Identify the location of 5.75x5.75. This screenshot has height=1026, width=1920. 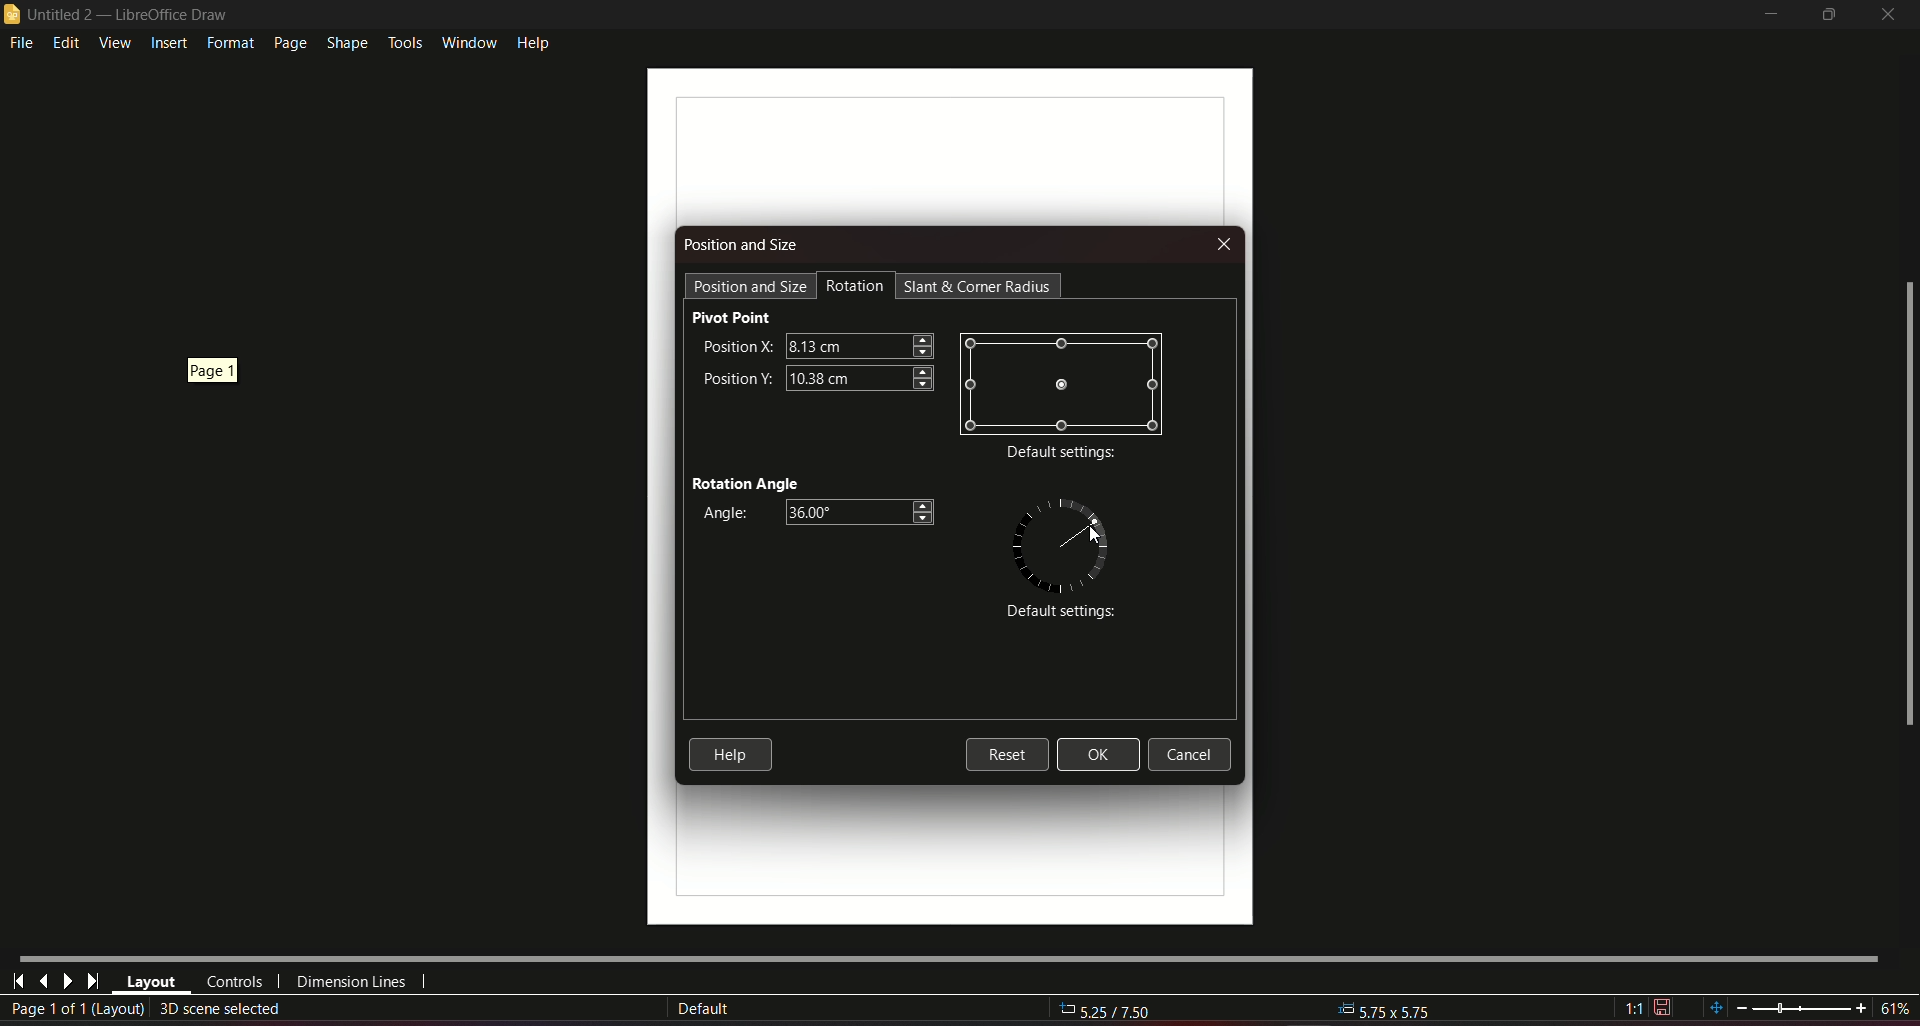
(1386, 1008).